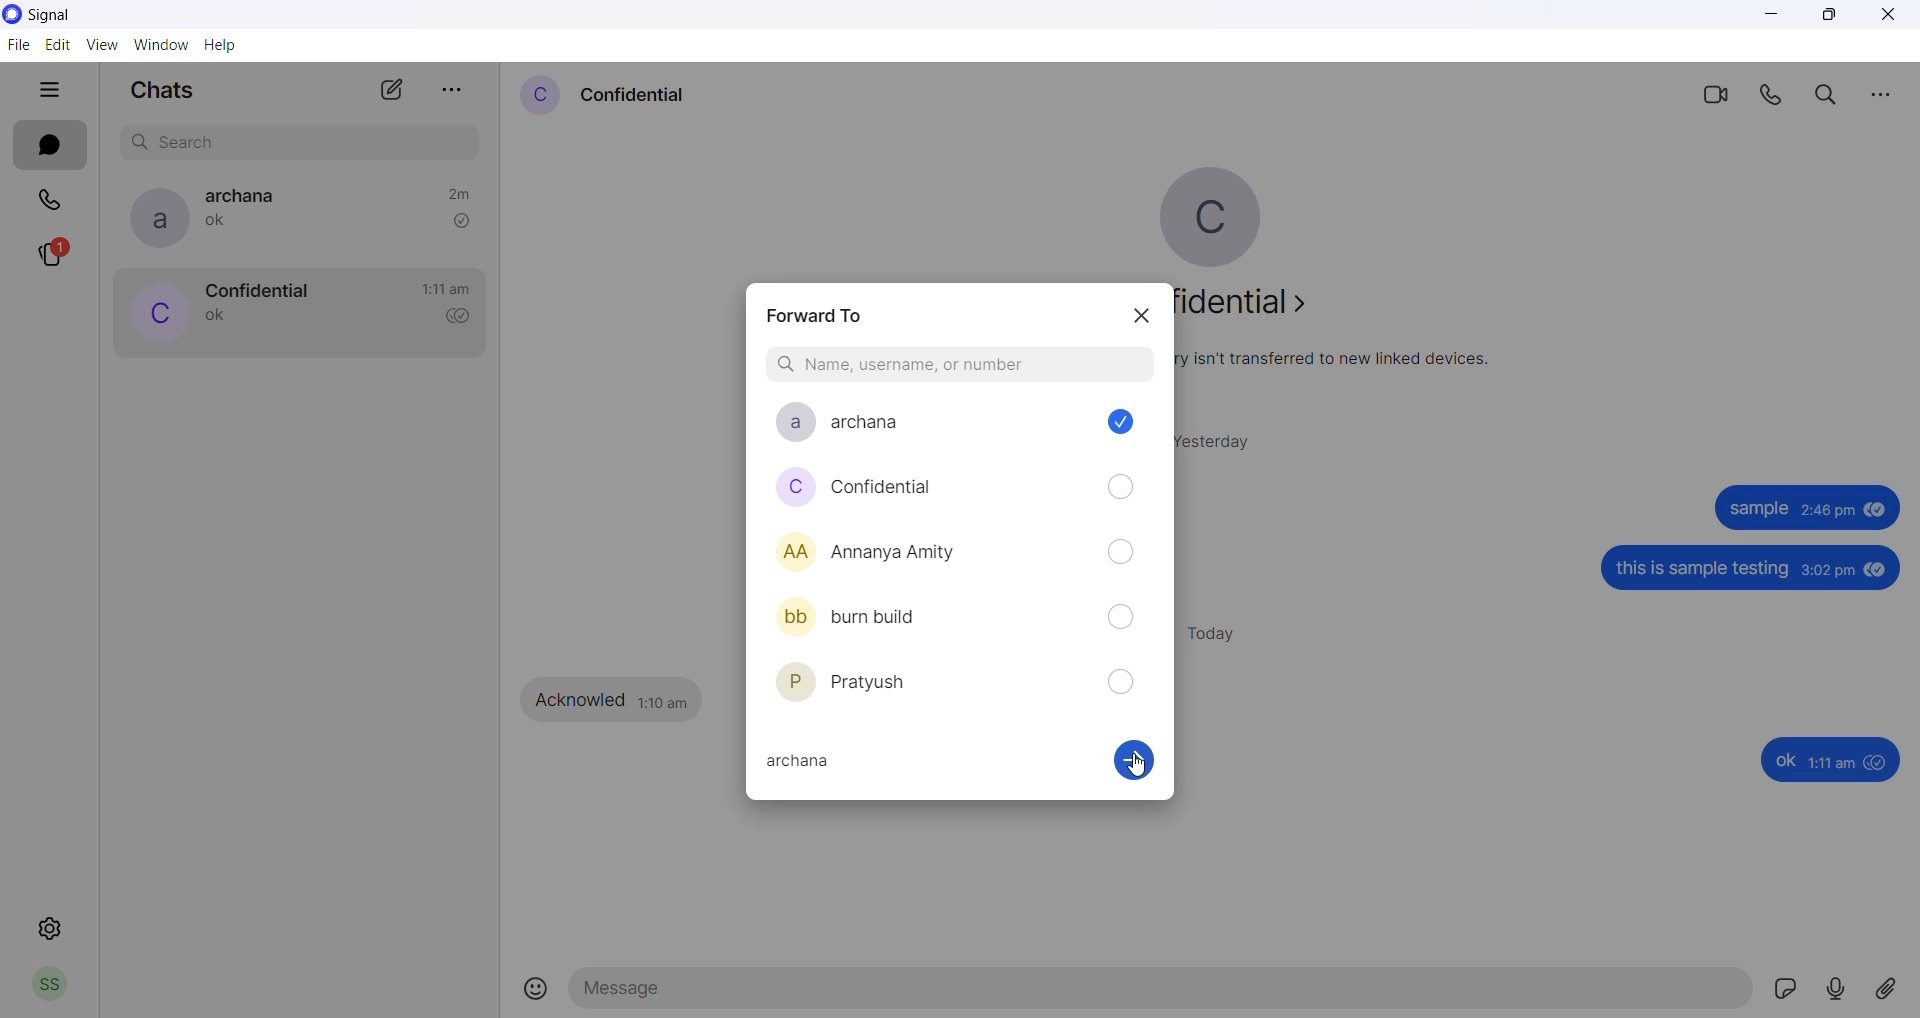 Image resolution: width=1920 pixels, height=1018 pixels. What do you see at coordinates (1346, 360) in the screenshot?
I see `security related text` at bounding box center [1346, 360].